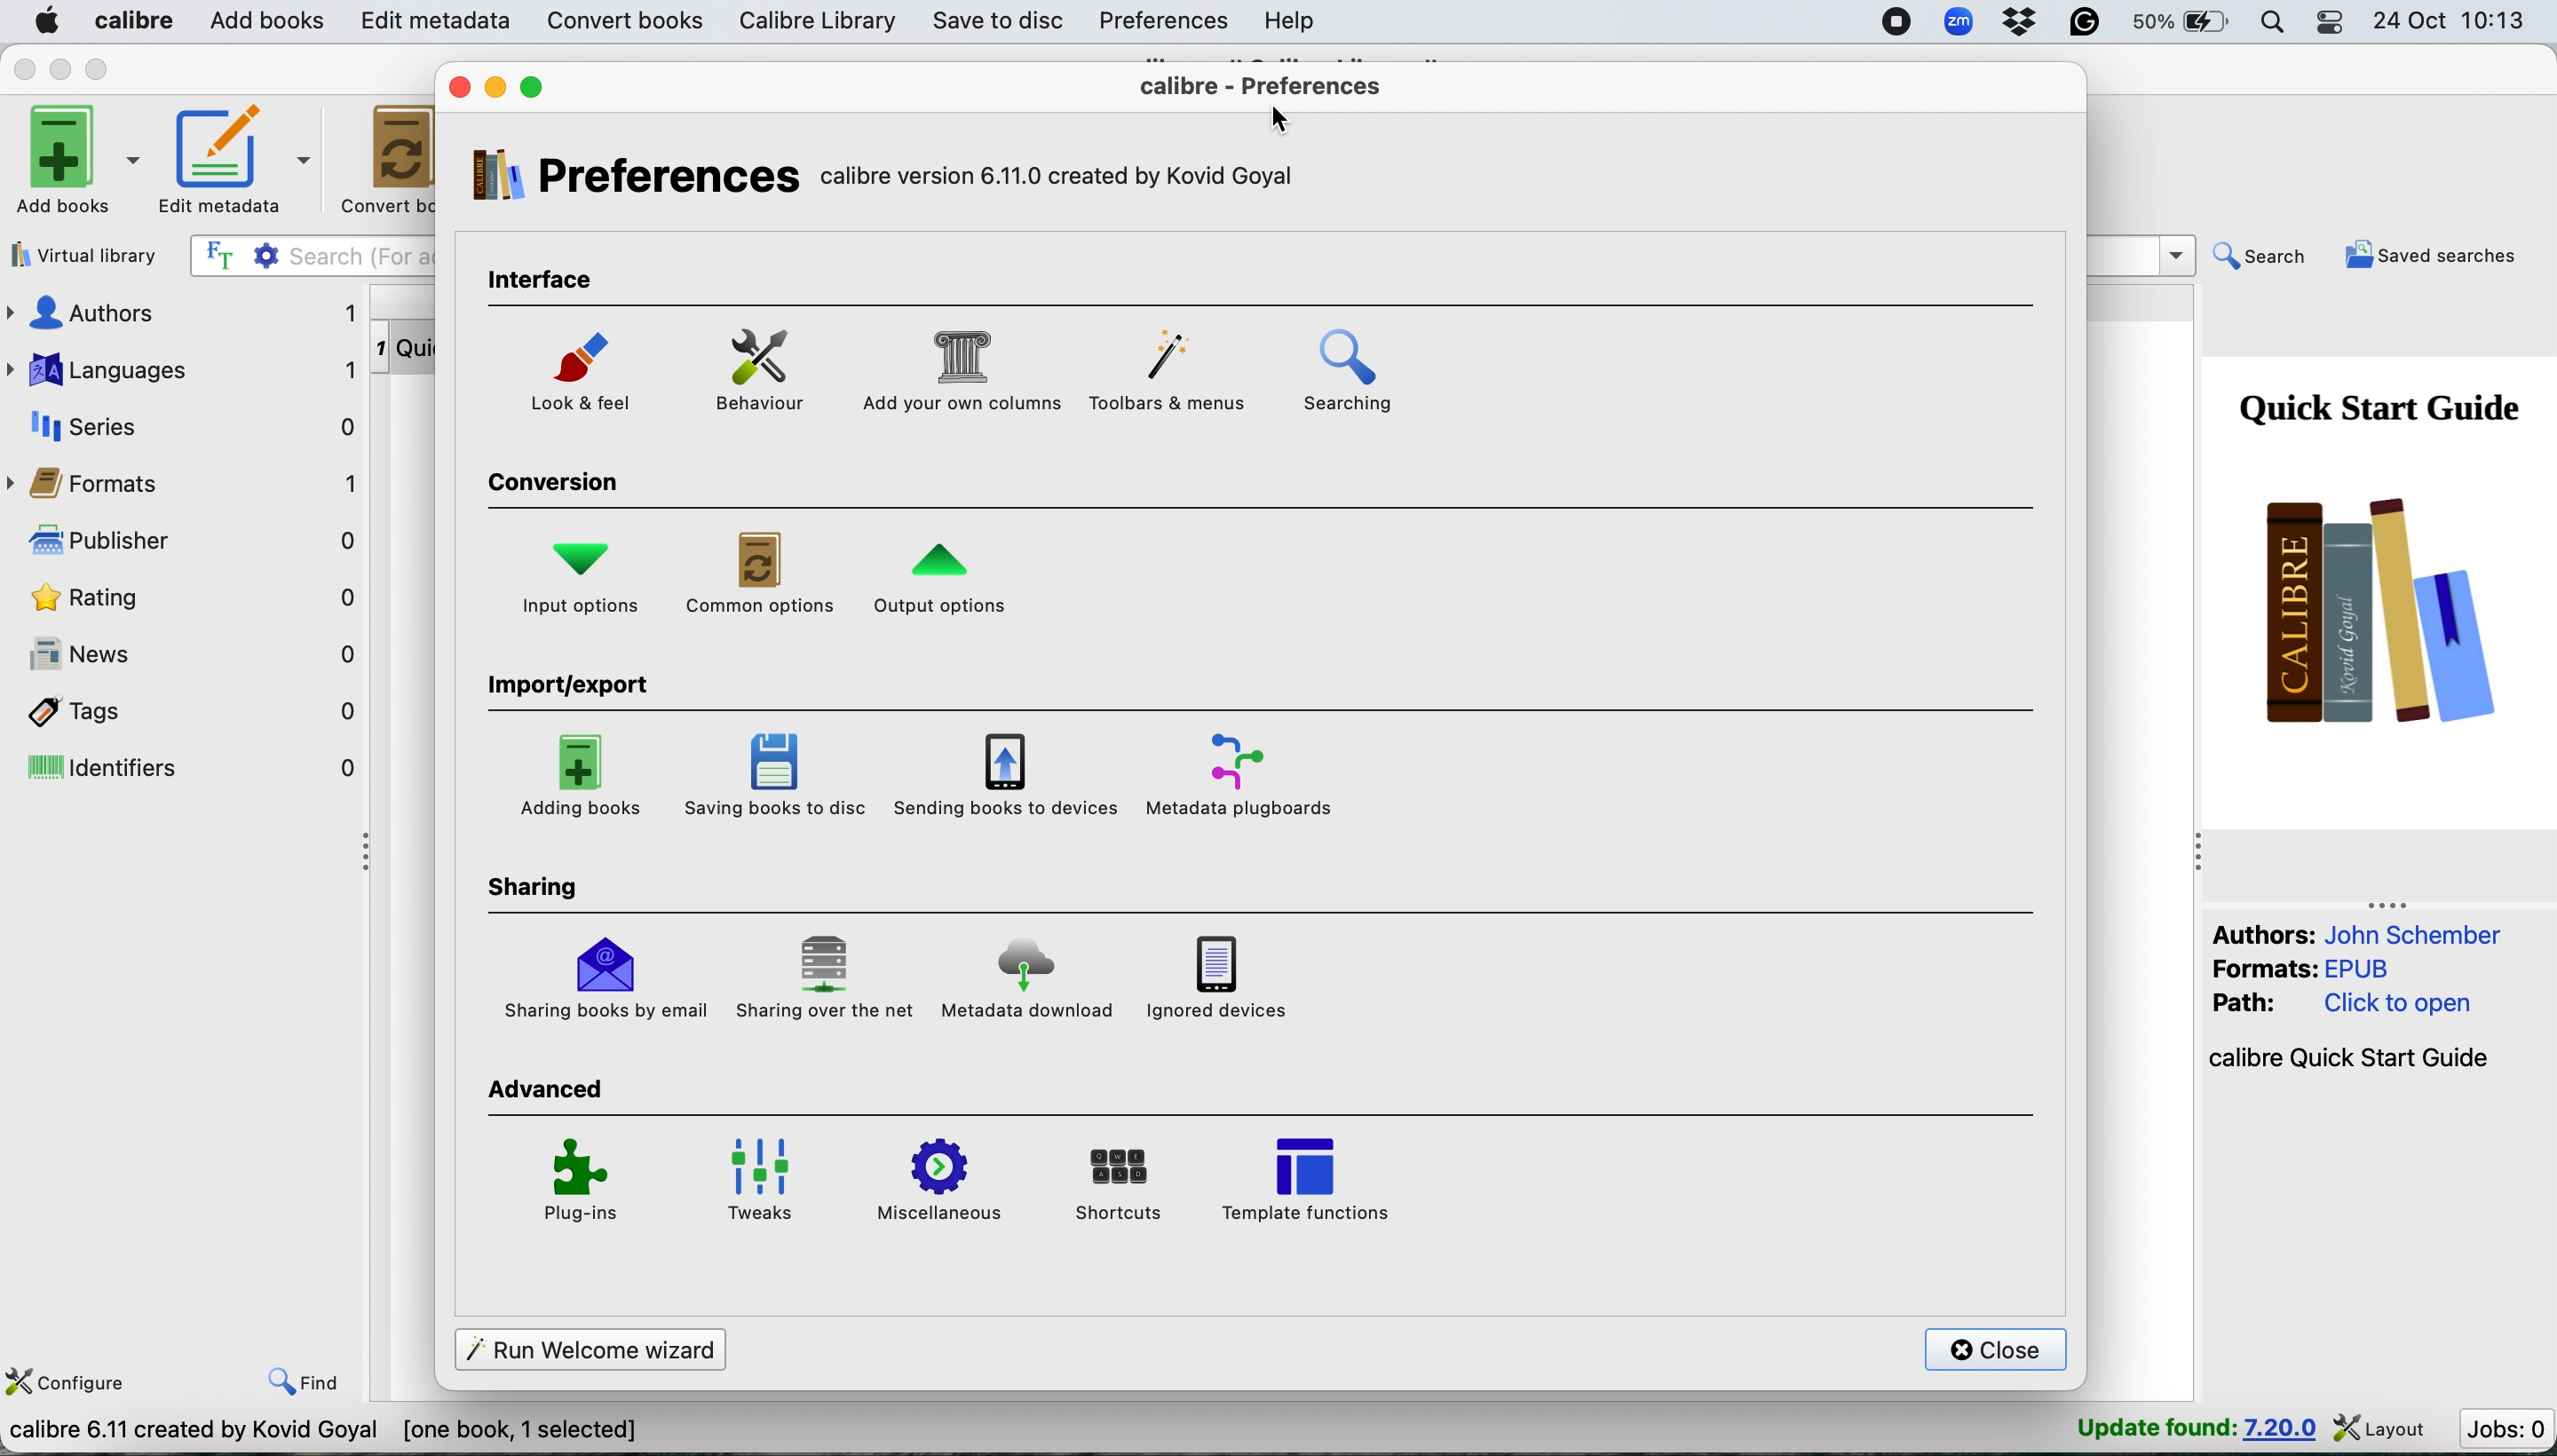  Describe the element at coordinates (556, 278) in the screenshot. I see `interface` at that location.